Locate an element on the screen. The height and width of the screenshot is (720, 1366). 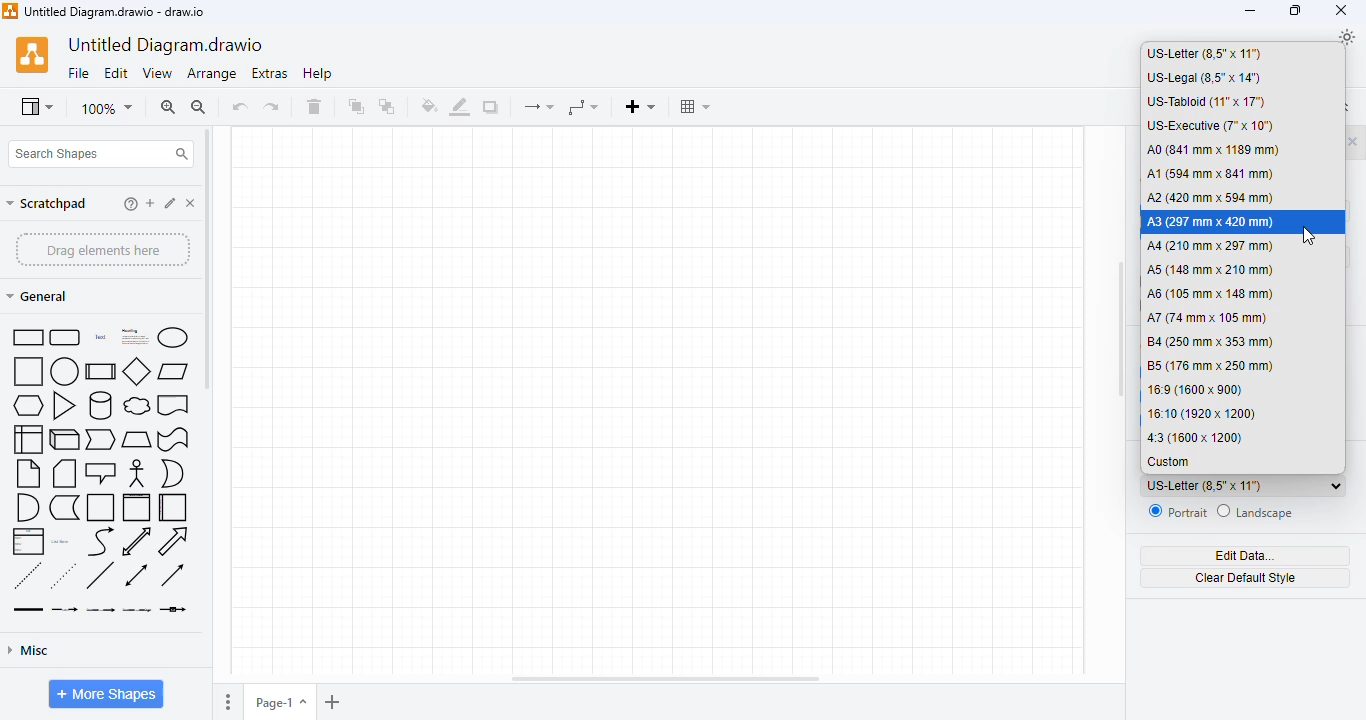
callout is located at coordinates (101, 473).